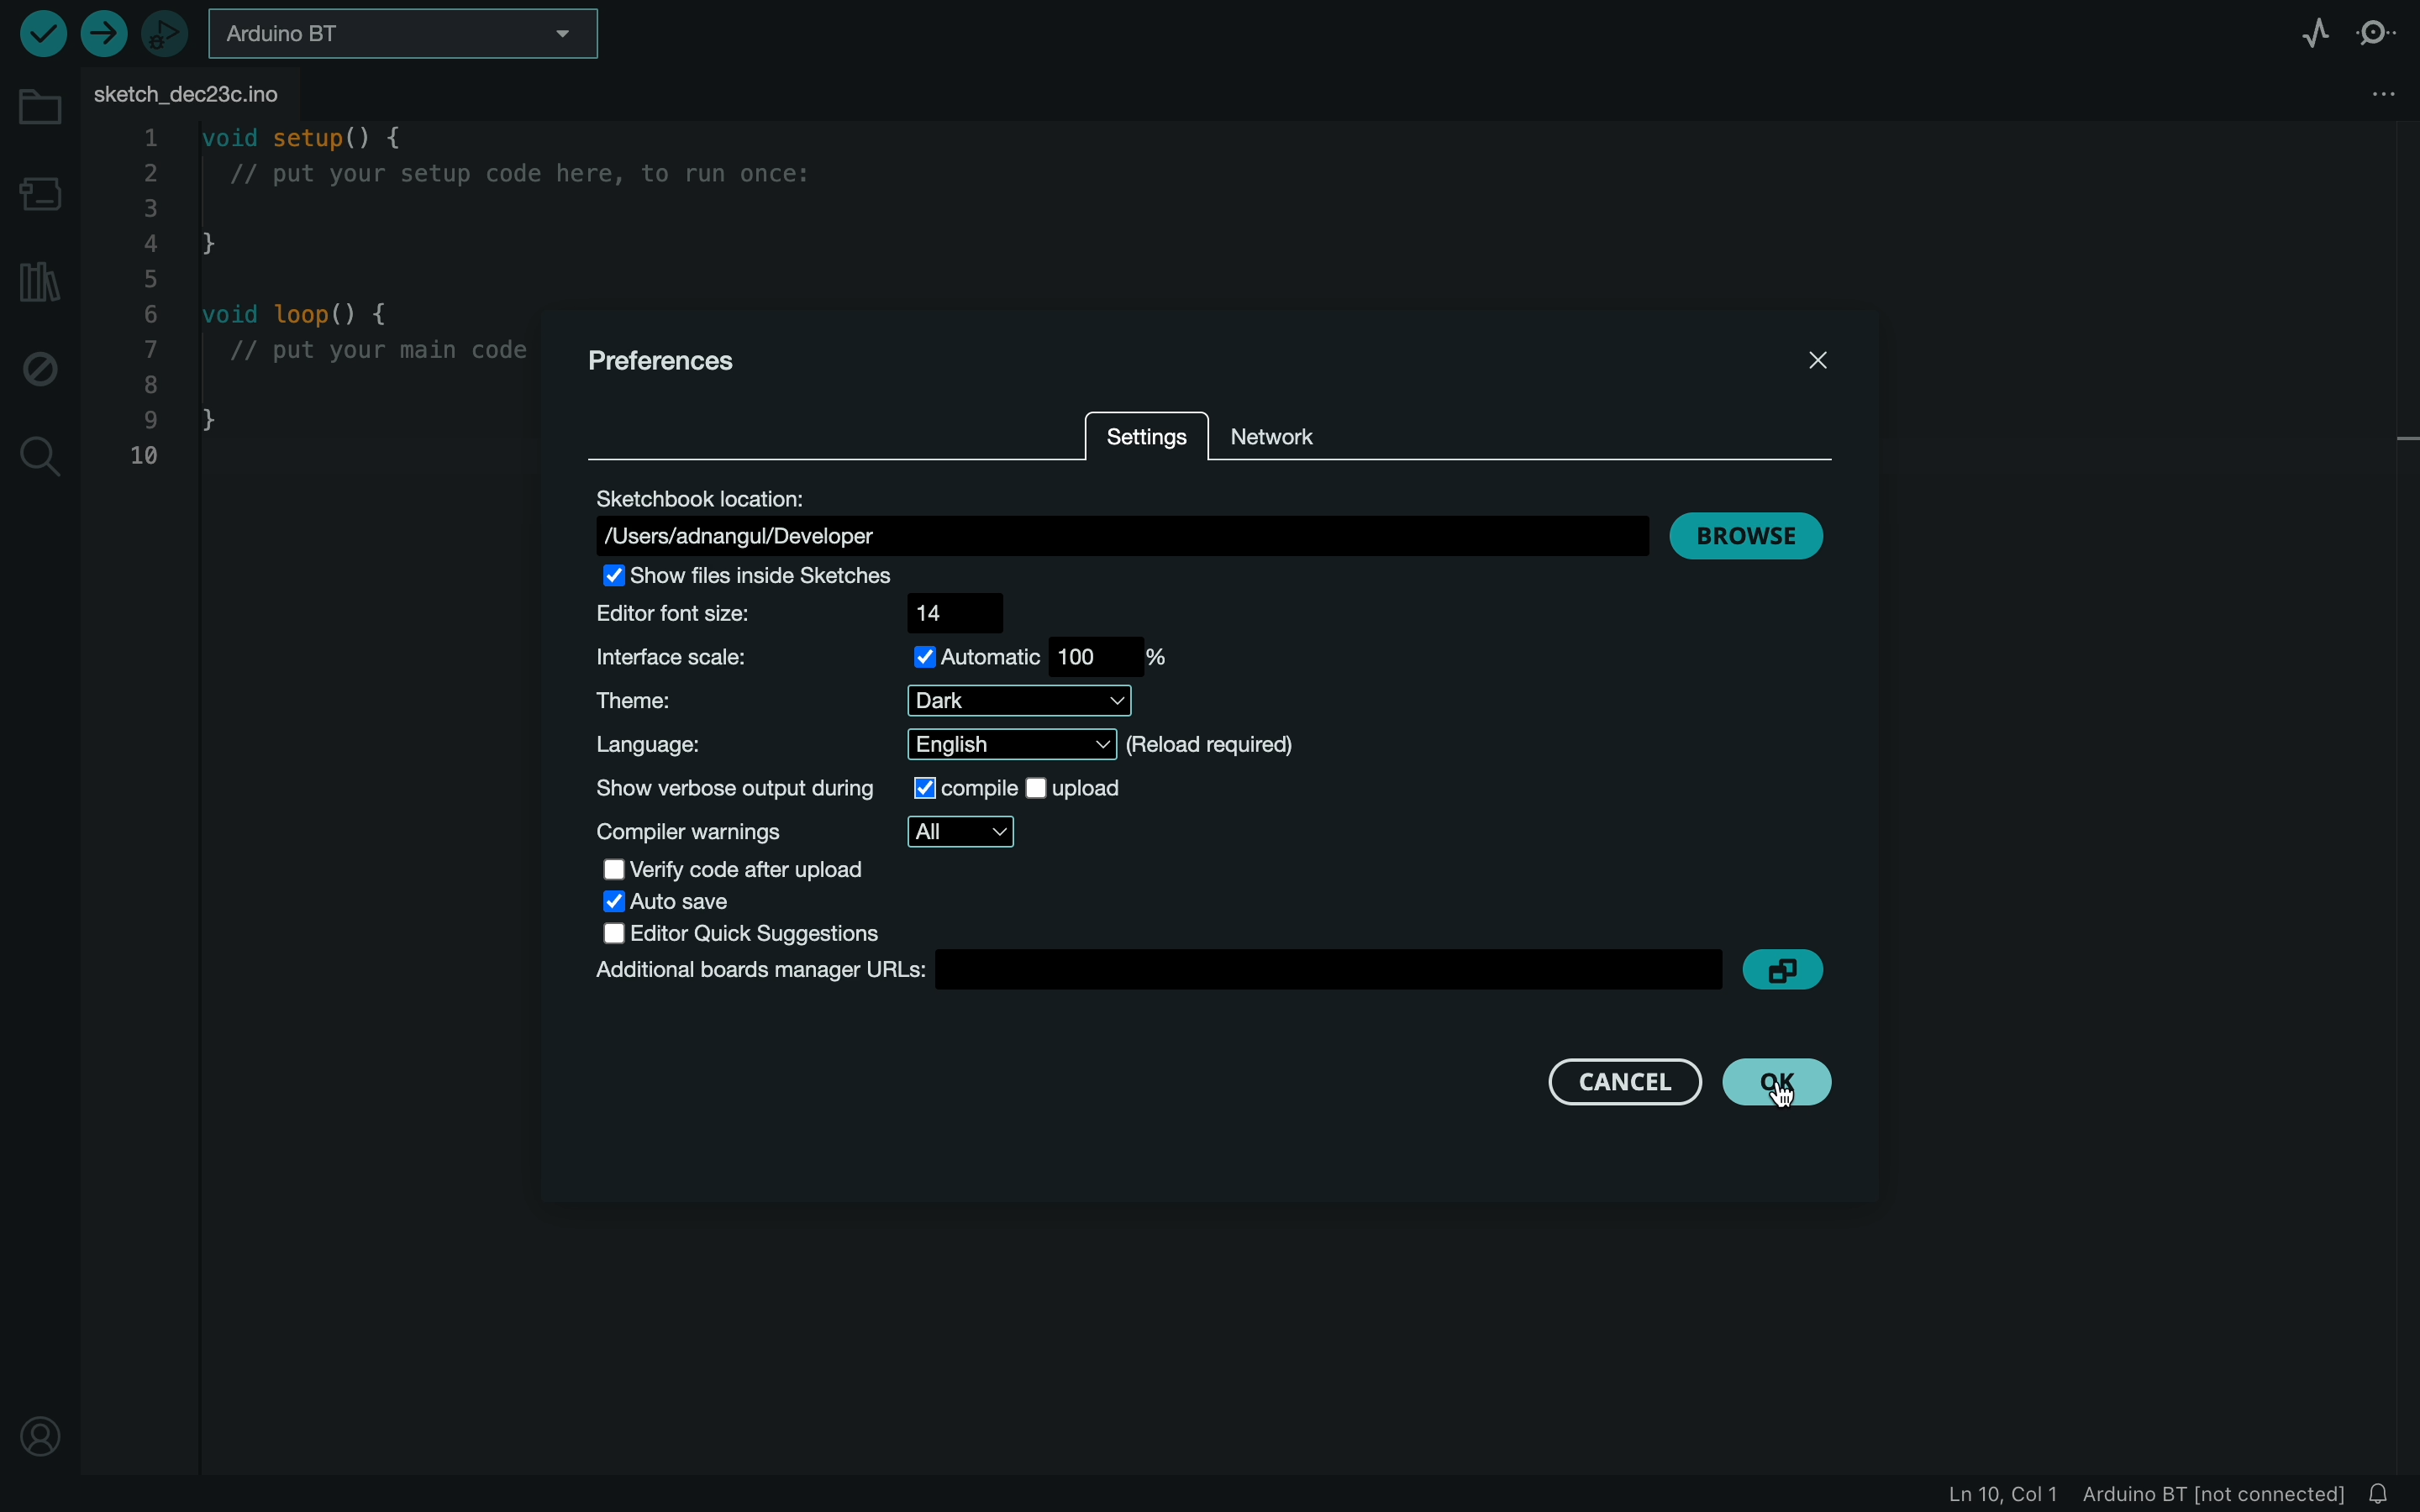  Describe the element at coordinates (893, 654) in the screenshot. I see `scale` at that location.